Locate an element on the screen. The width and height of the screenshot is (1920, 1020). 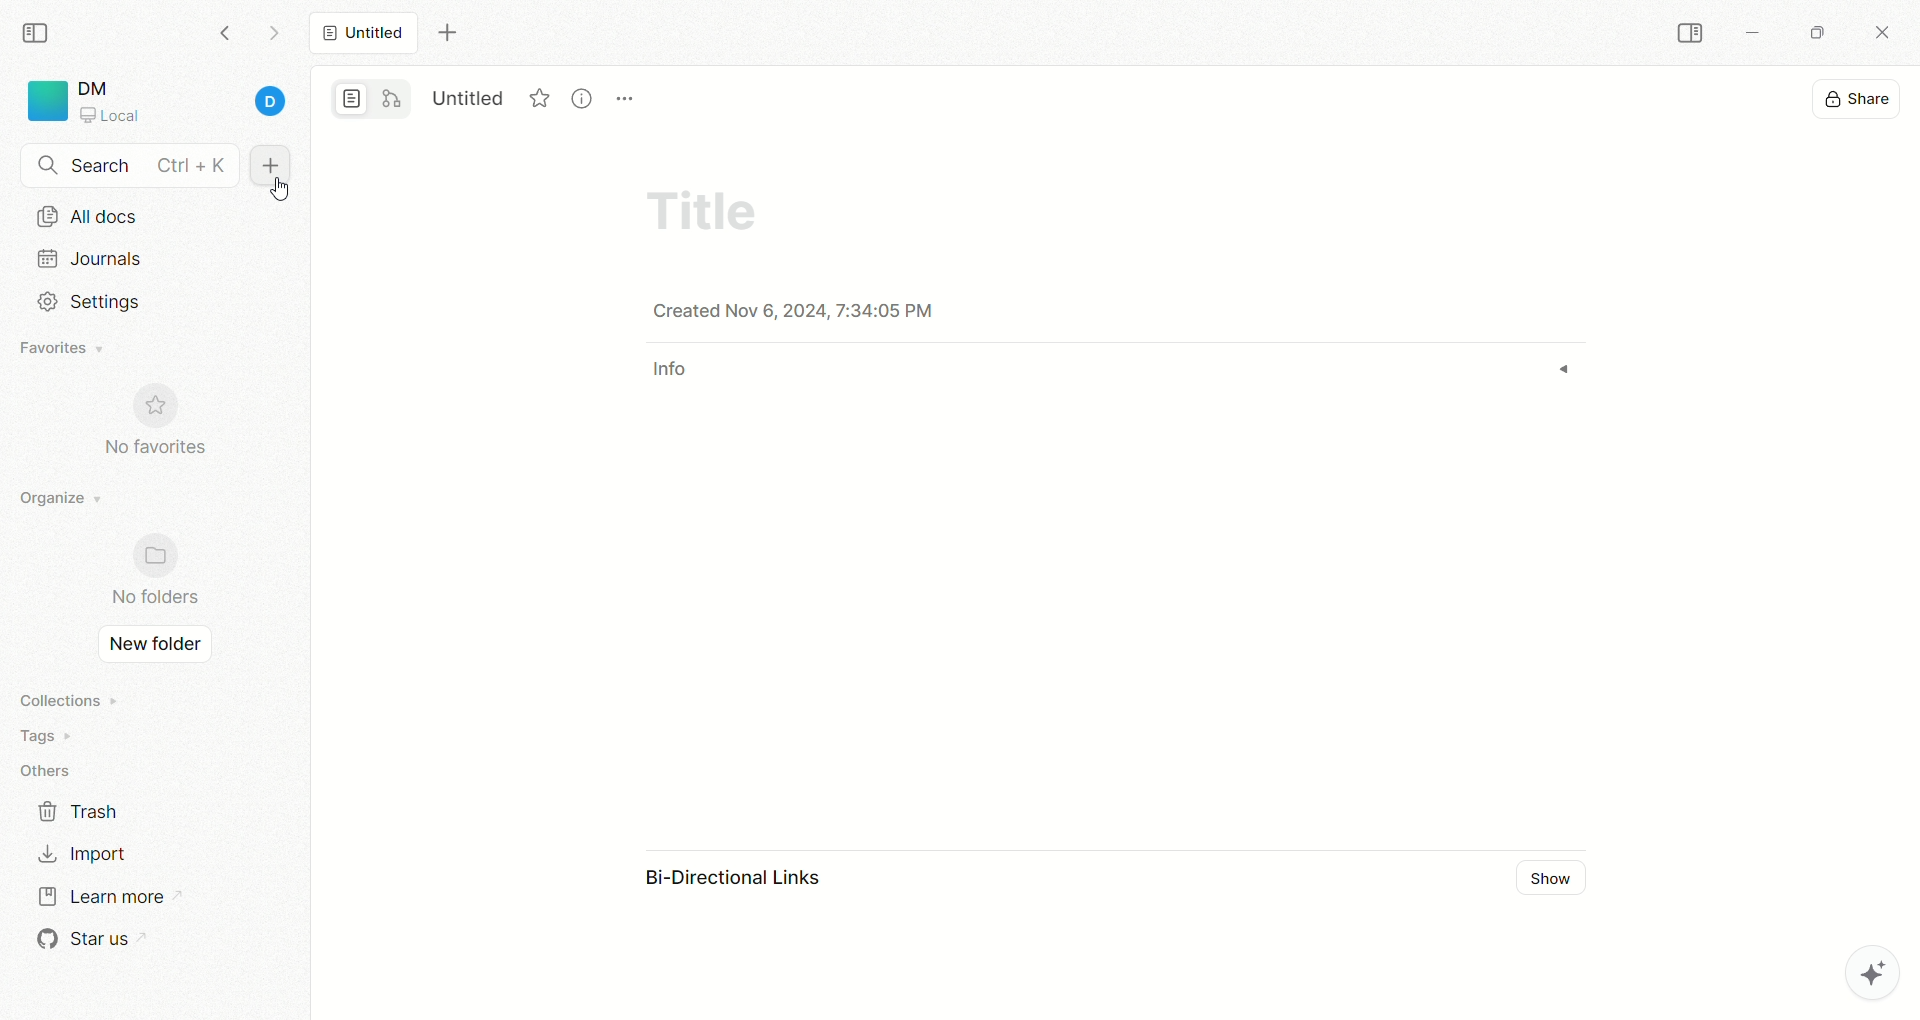
learn more is located at coordinates (99, 894).